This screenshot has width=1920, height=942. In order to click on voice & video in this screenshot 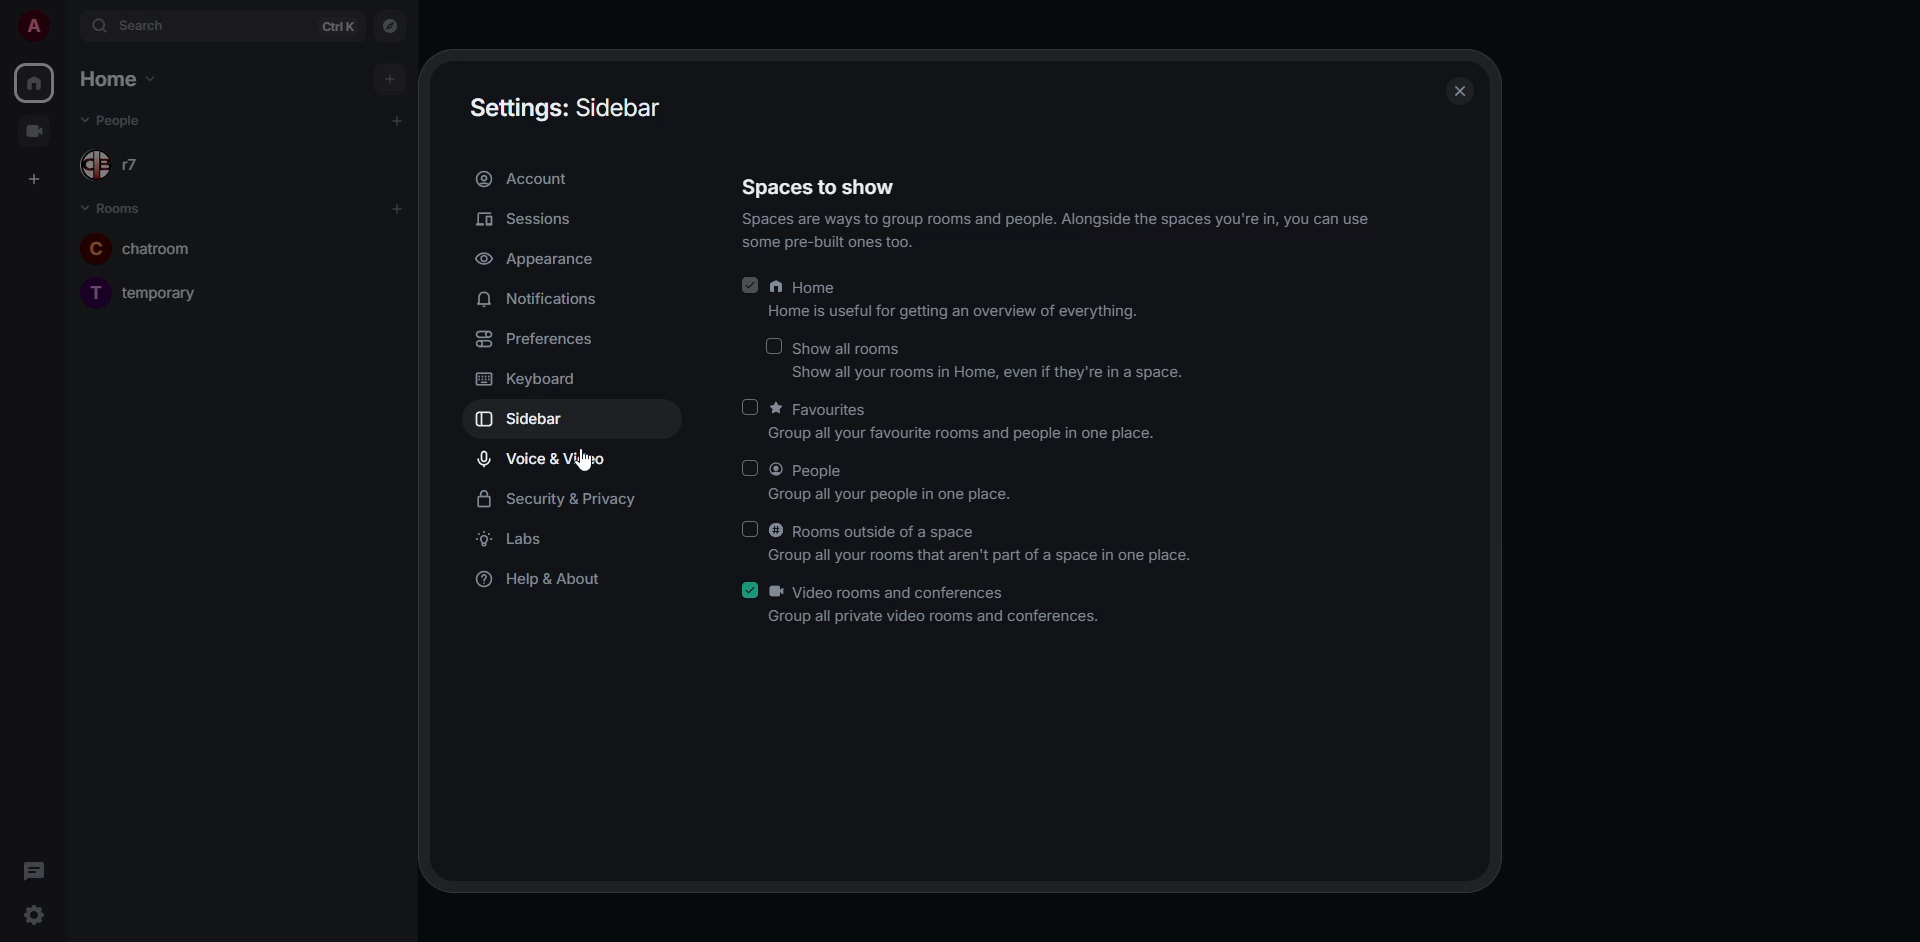, I will do `click(542, 461)`.